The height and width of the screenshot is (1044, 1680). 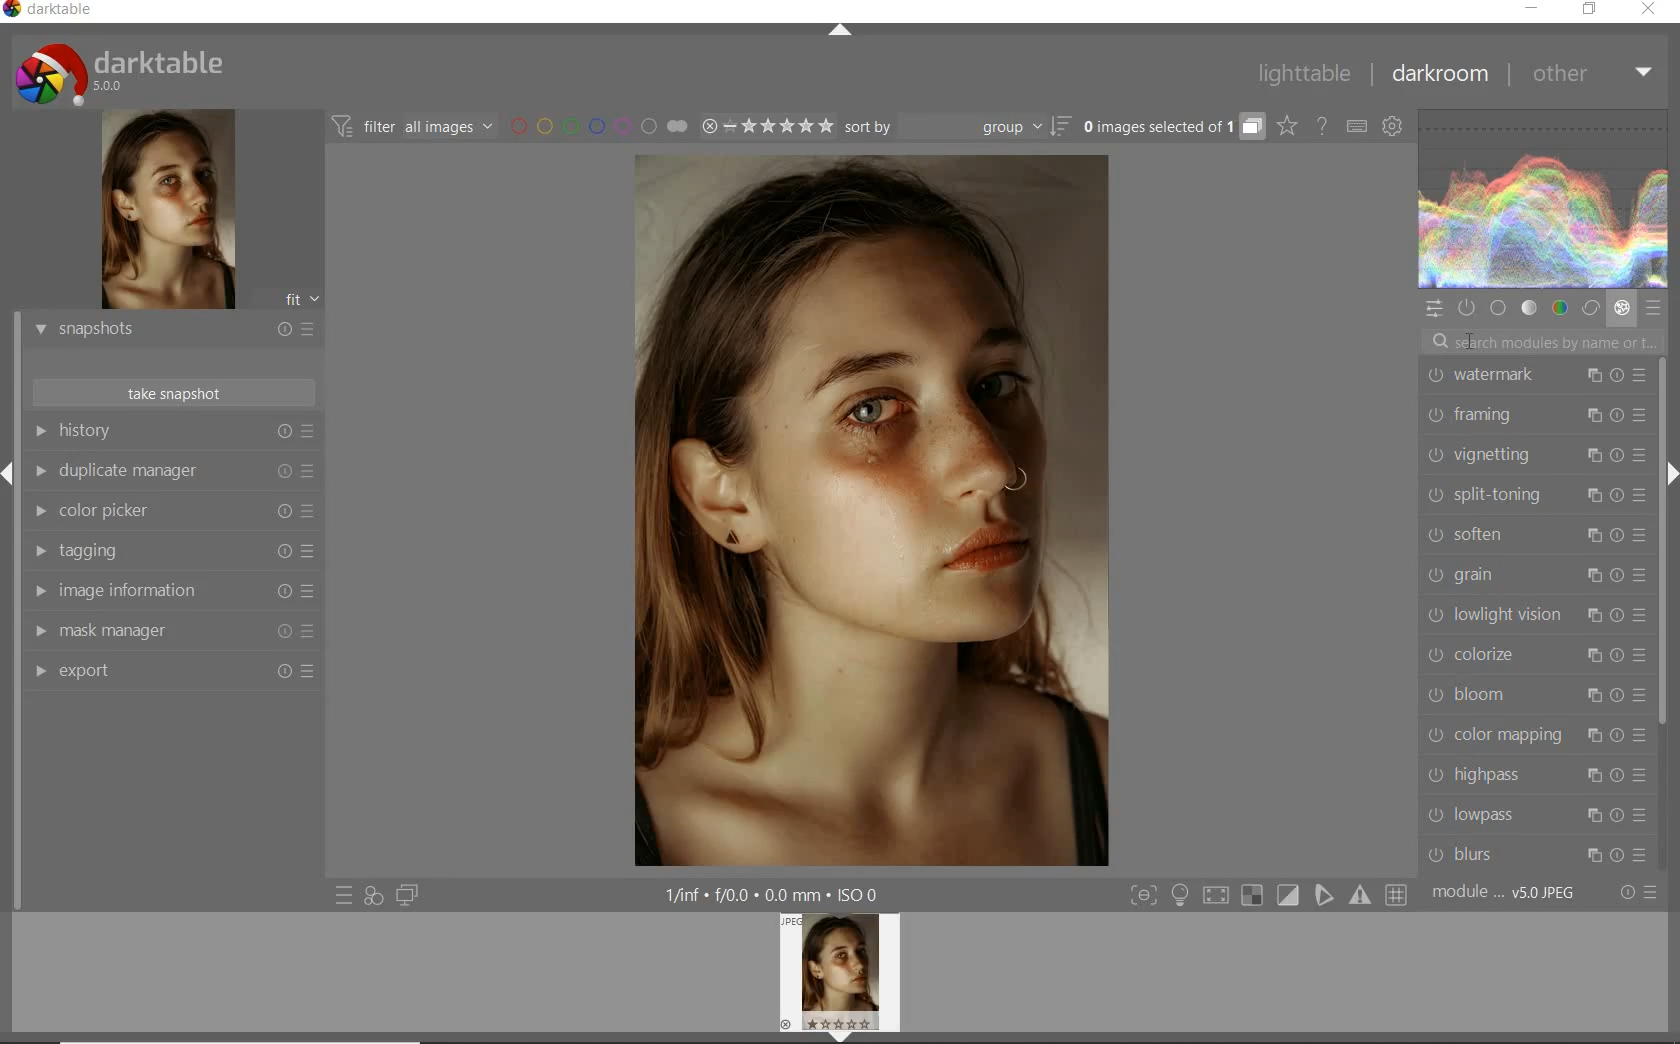 What do you see at coordinates (1393, 128) in the screenshot?
I see `show global preferences` at bounding box center [1393, 128].